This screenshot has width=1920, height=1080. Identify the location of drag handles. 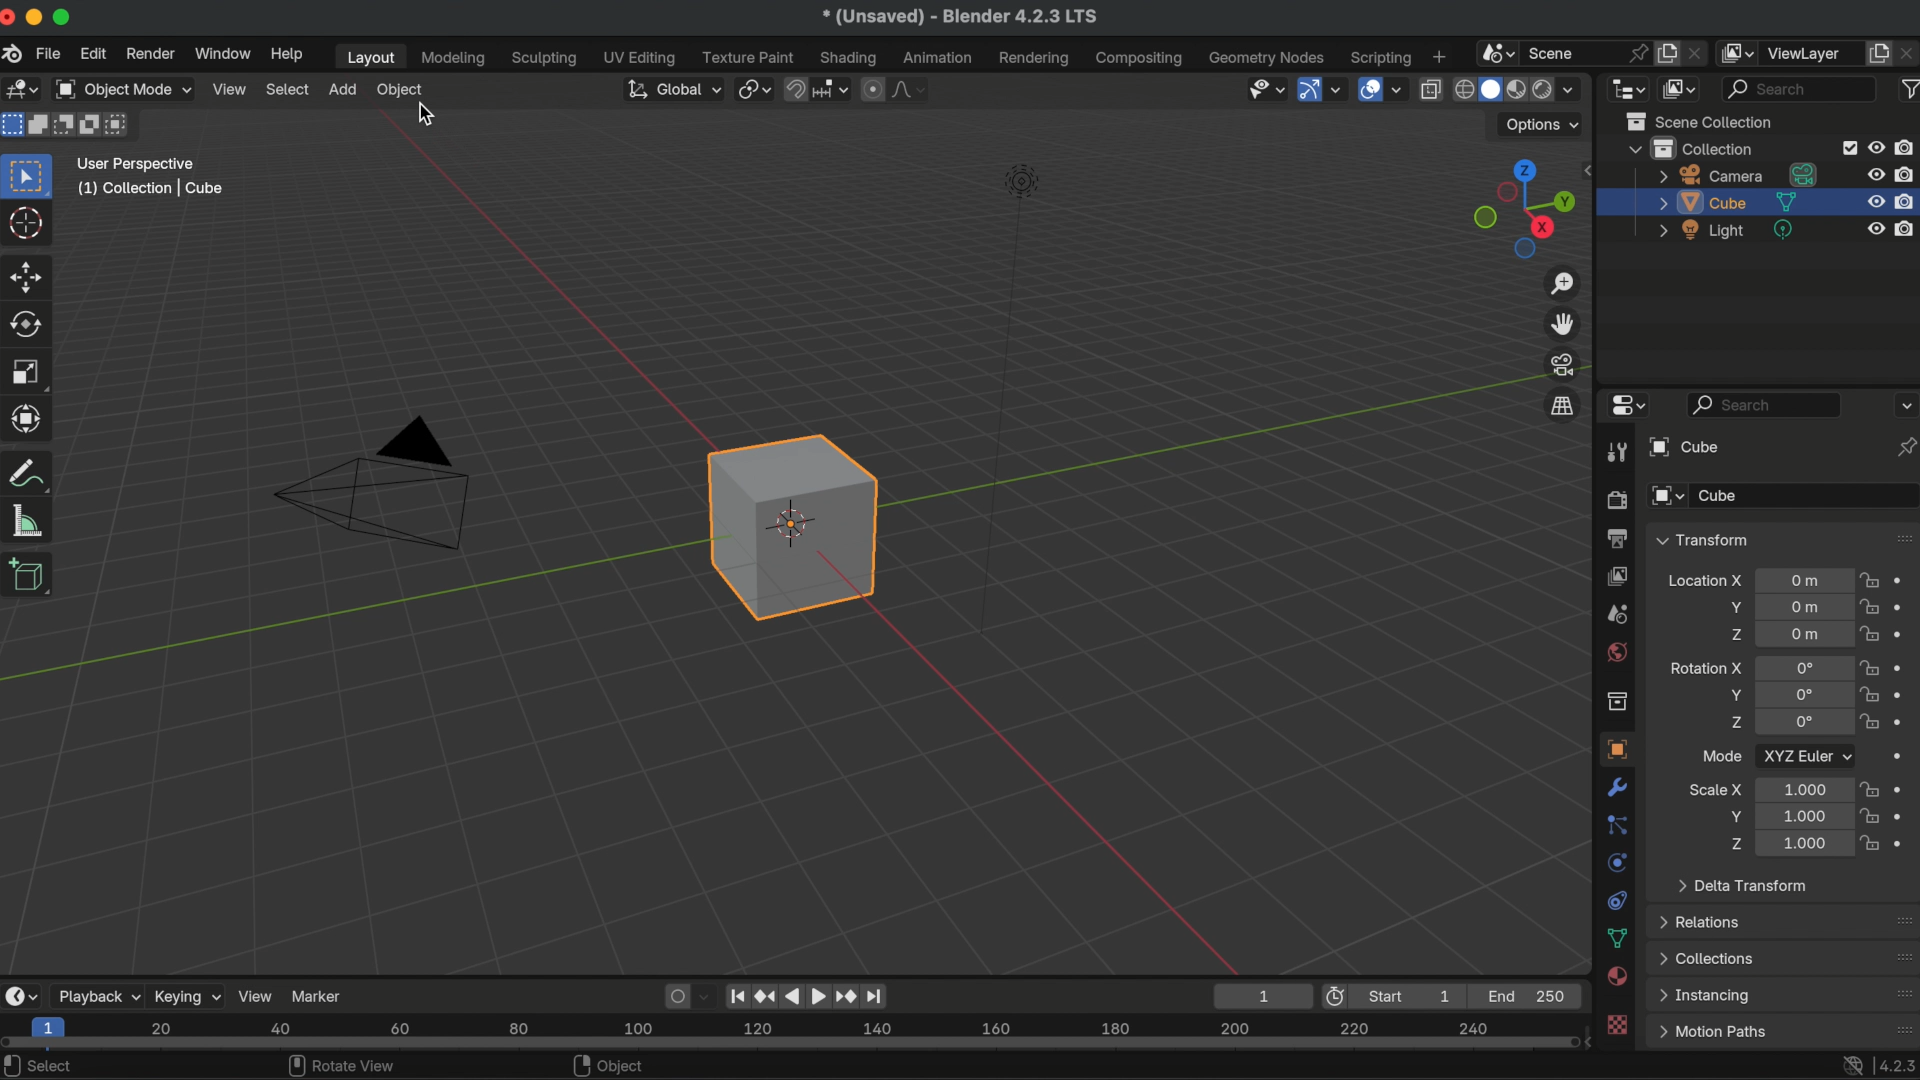
(1901, 537).